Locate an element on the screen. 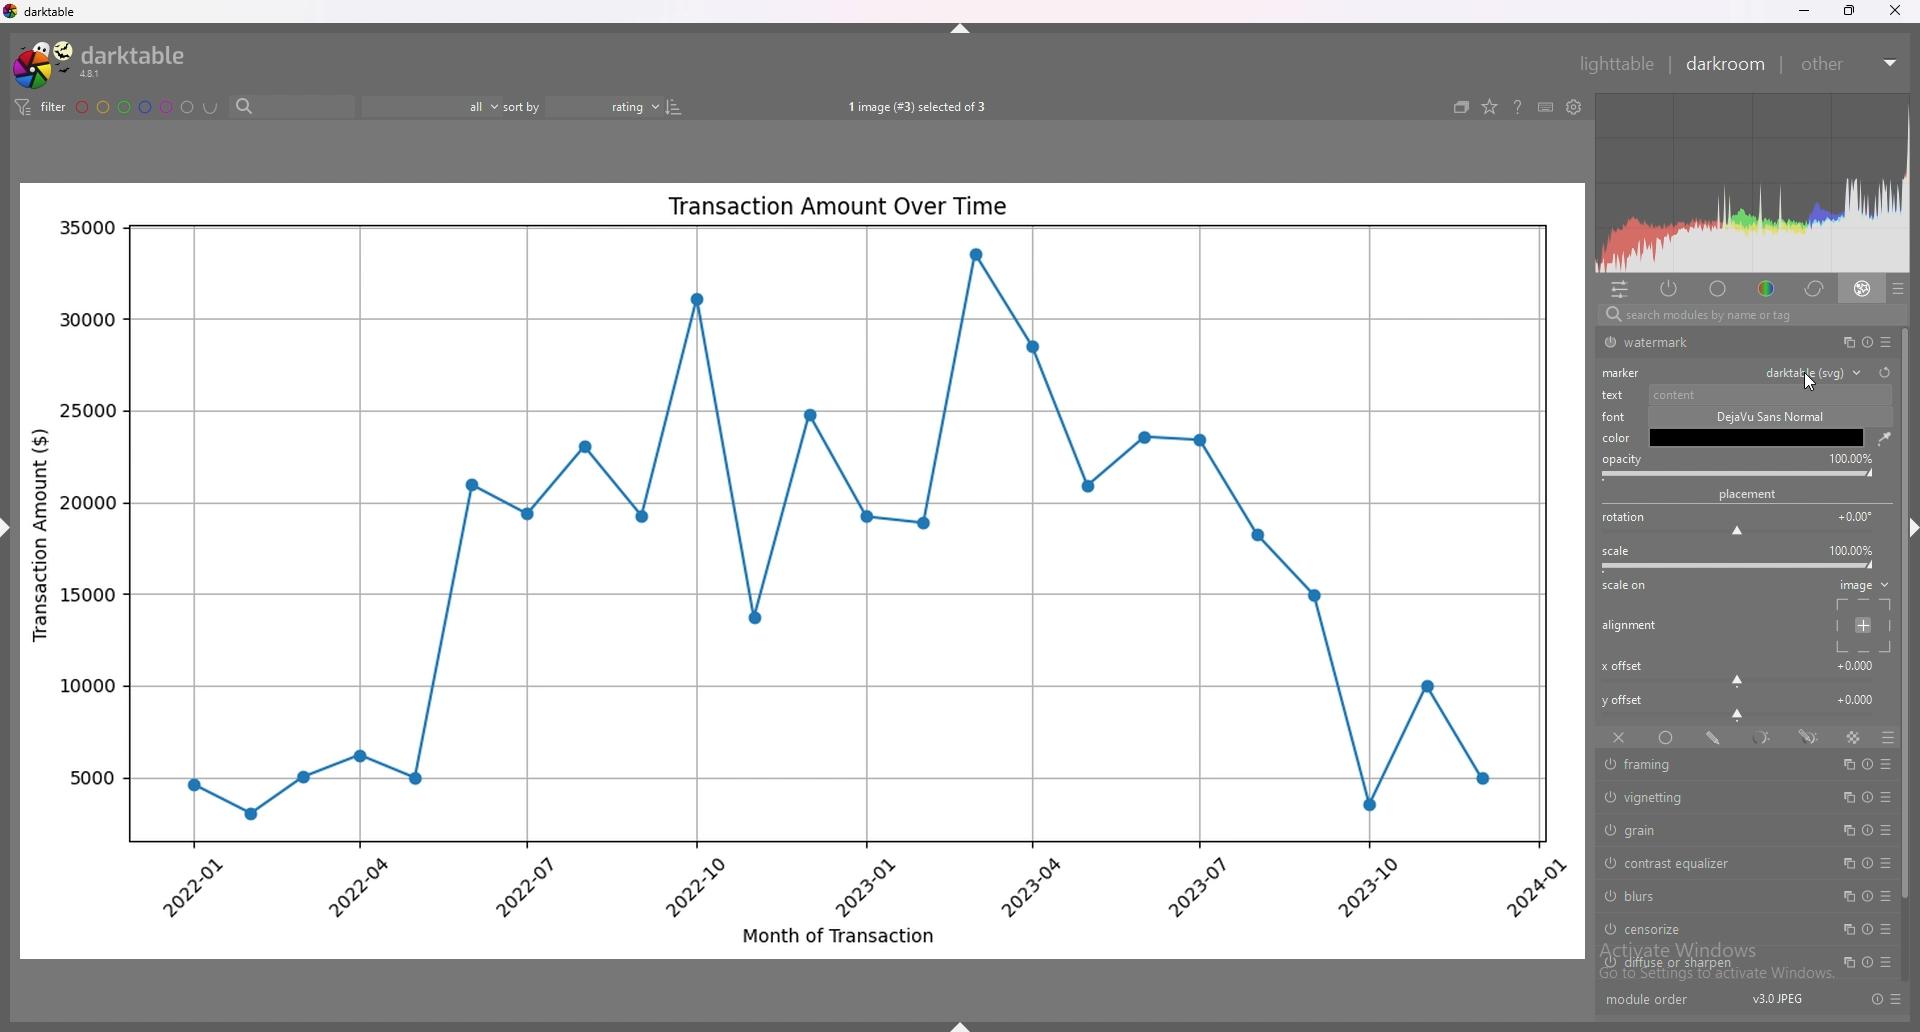 Image resolution: width=1920 pixels, height=1032 pixels. reset is located at coordinates (1866, 897).